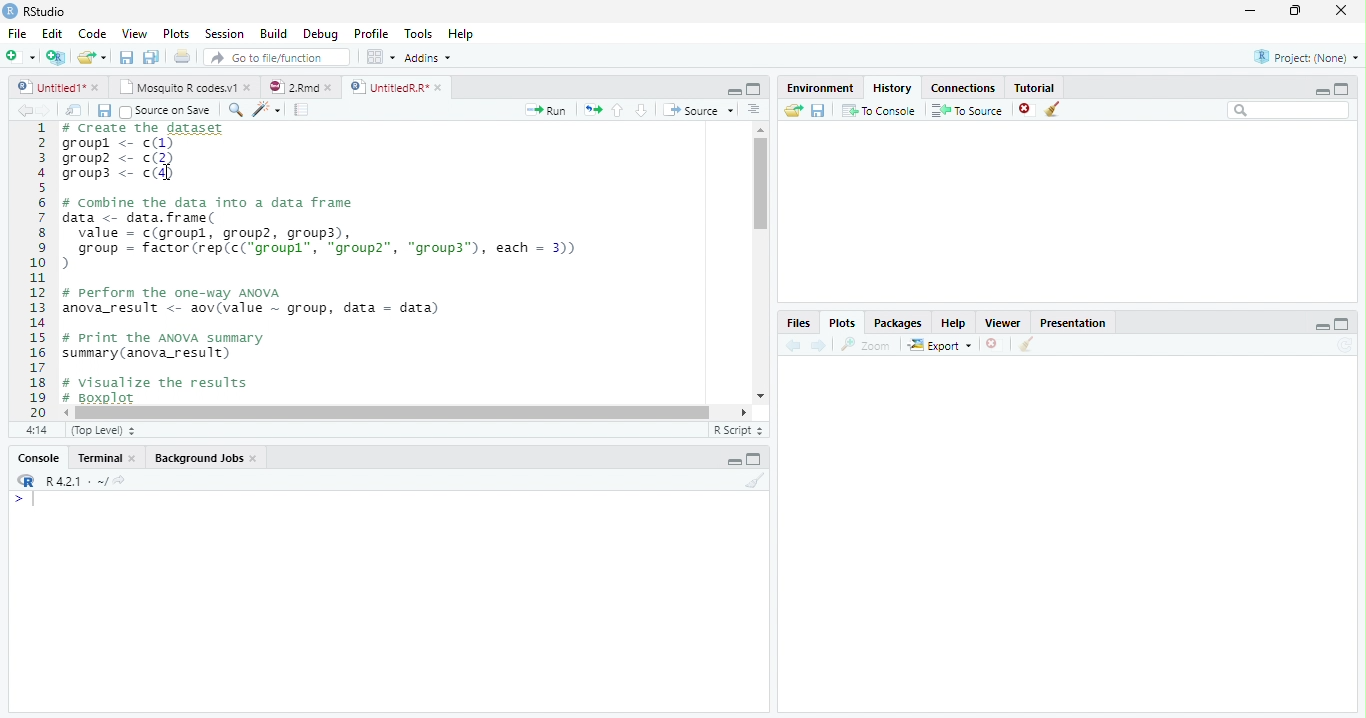 The image size is (1366, 718). Describe the element at coordinates (108, 112) in the screenshot. I see `Save all` at that location.